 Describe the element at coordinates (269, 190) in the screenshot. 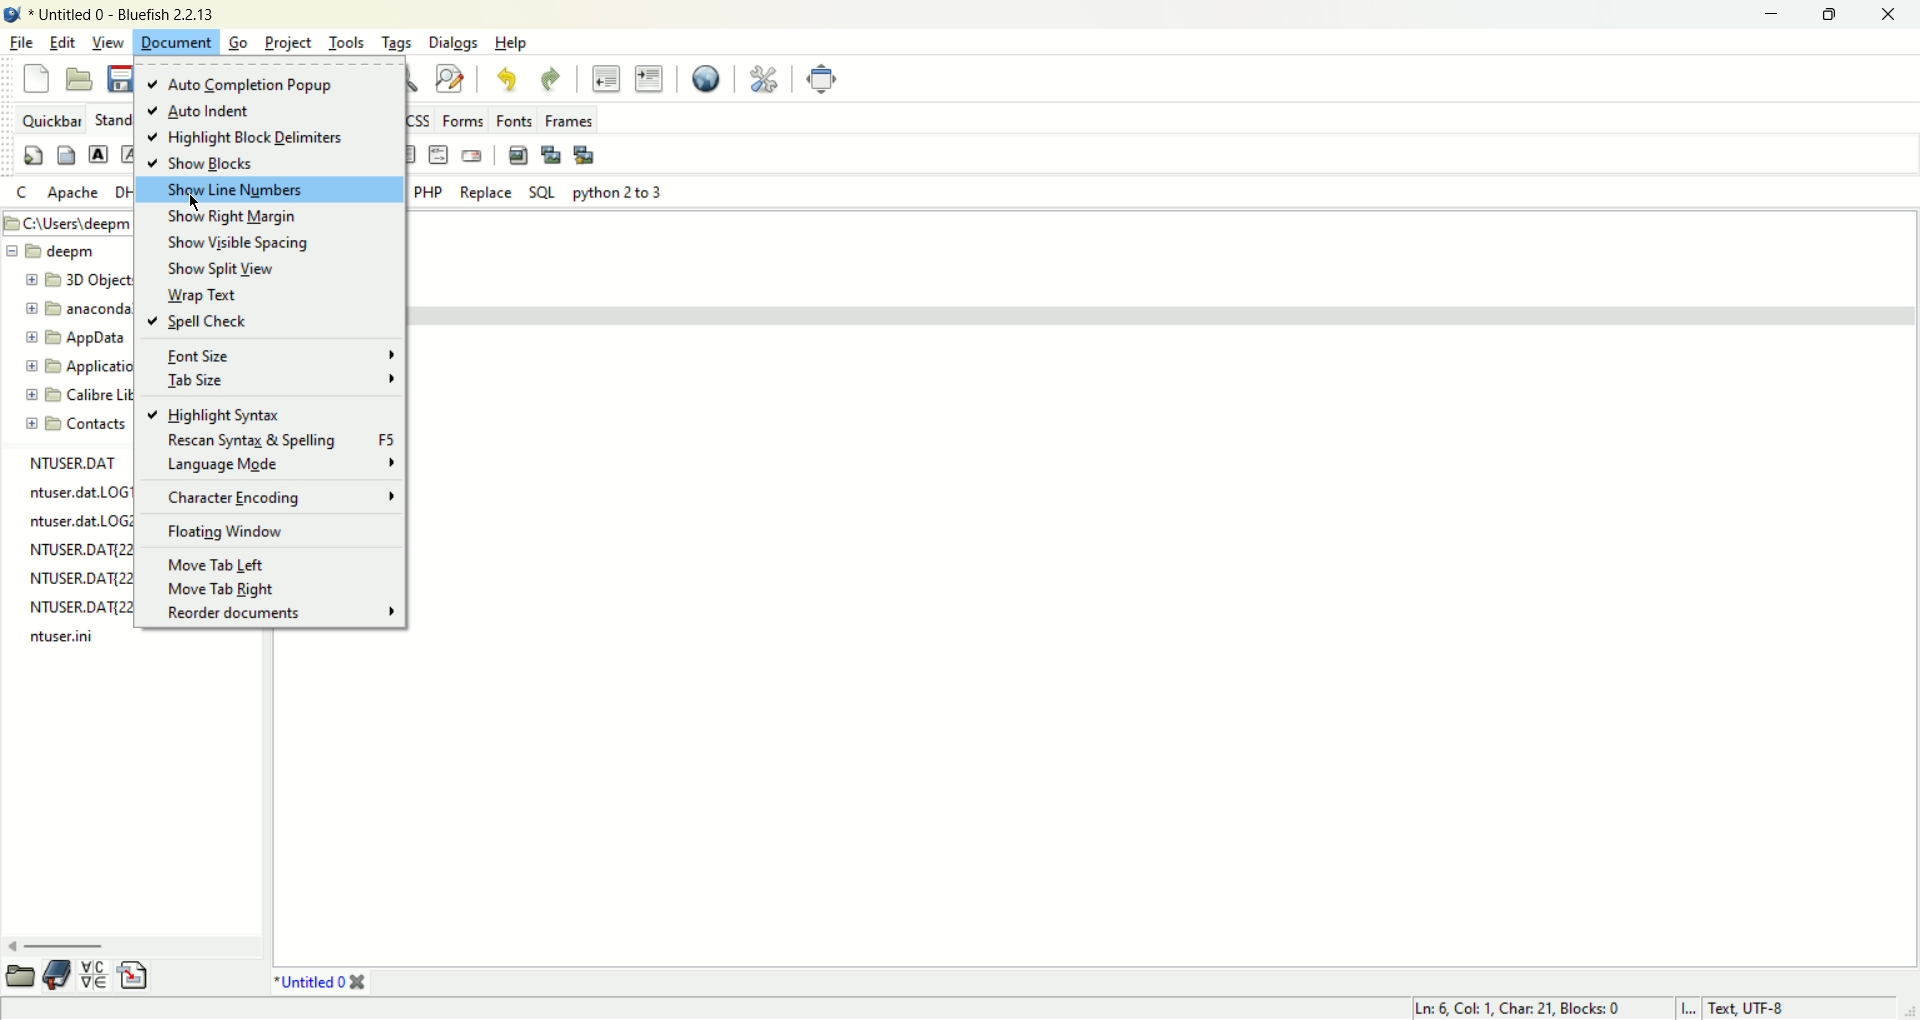

I see `show line number` at that location.